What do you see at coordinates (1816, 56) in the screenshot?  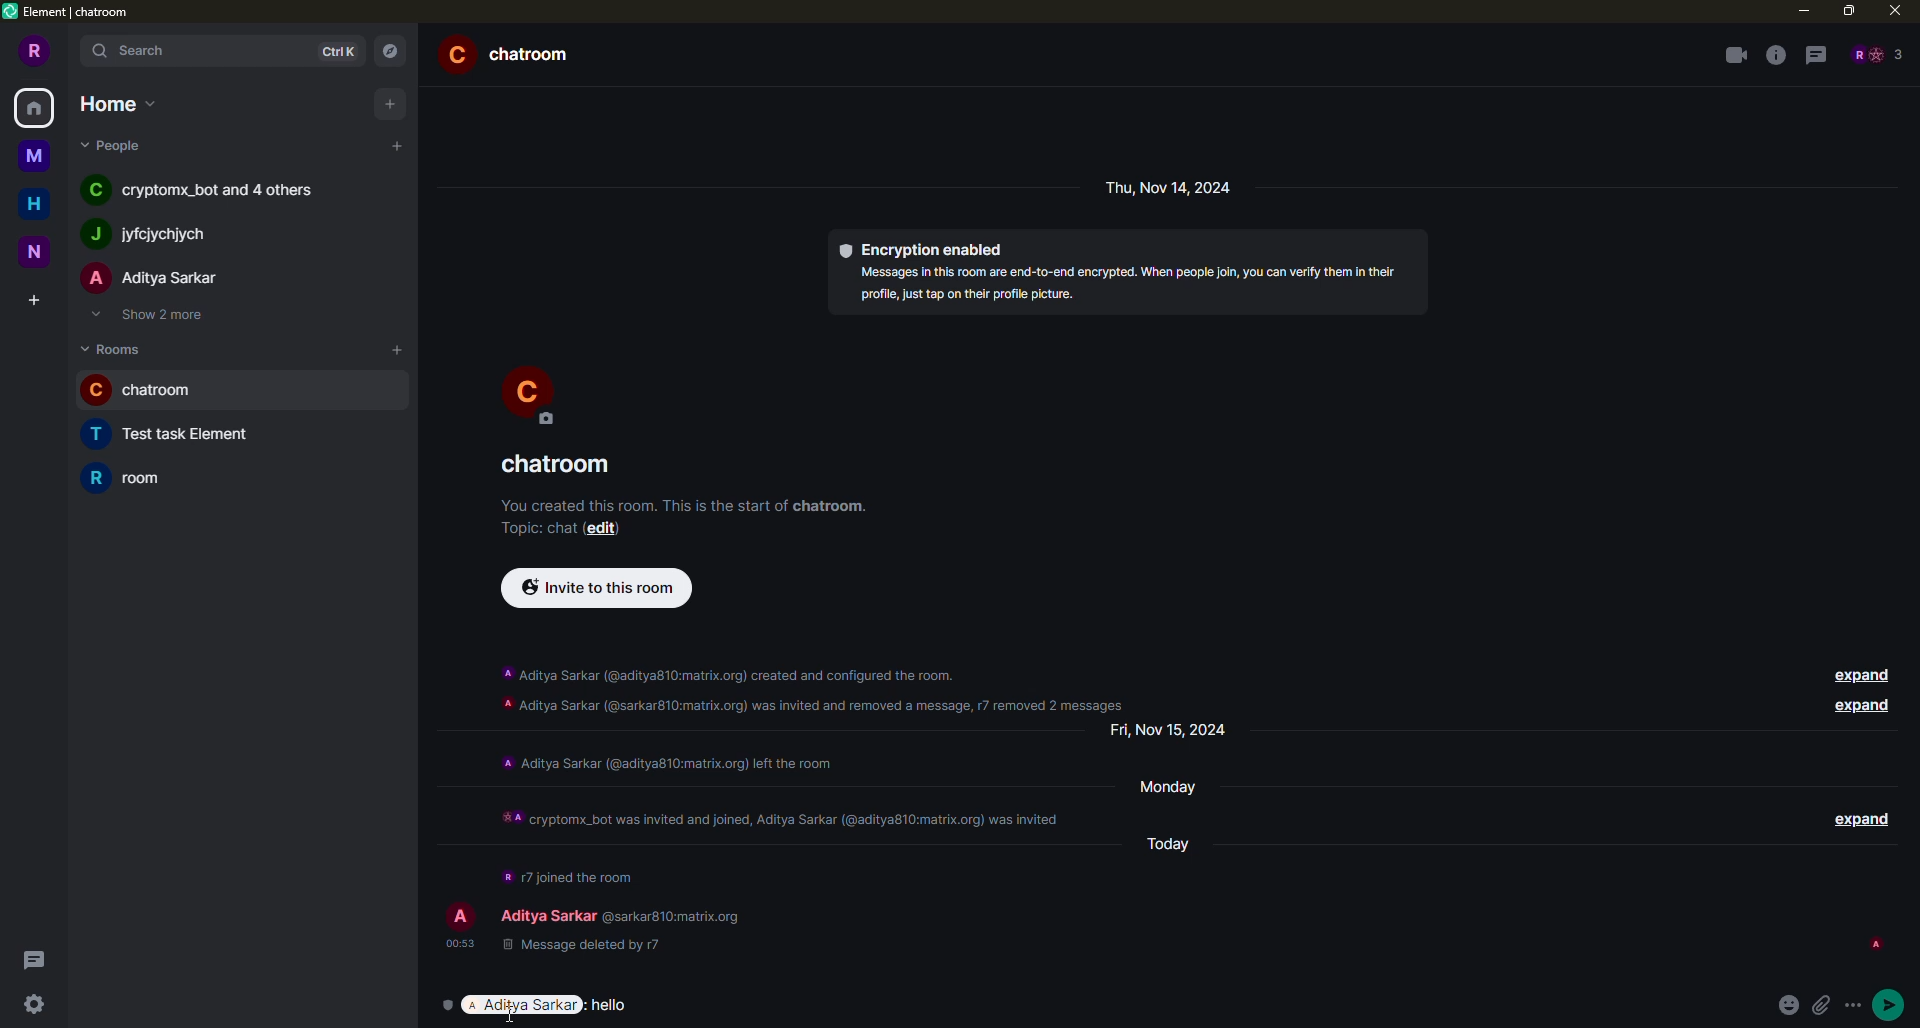 I see `threads` at bounding box center [1816, 56].